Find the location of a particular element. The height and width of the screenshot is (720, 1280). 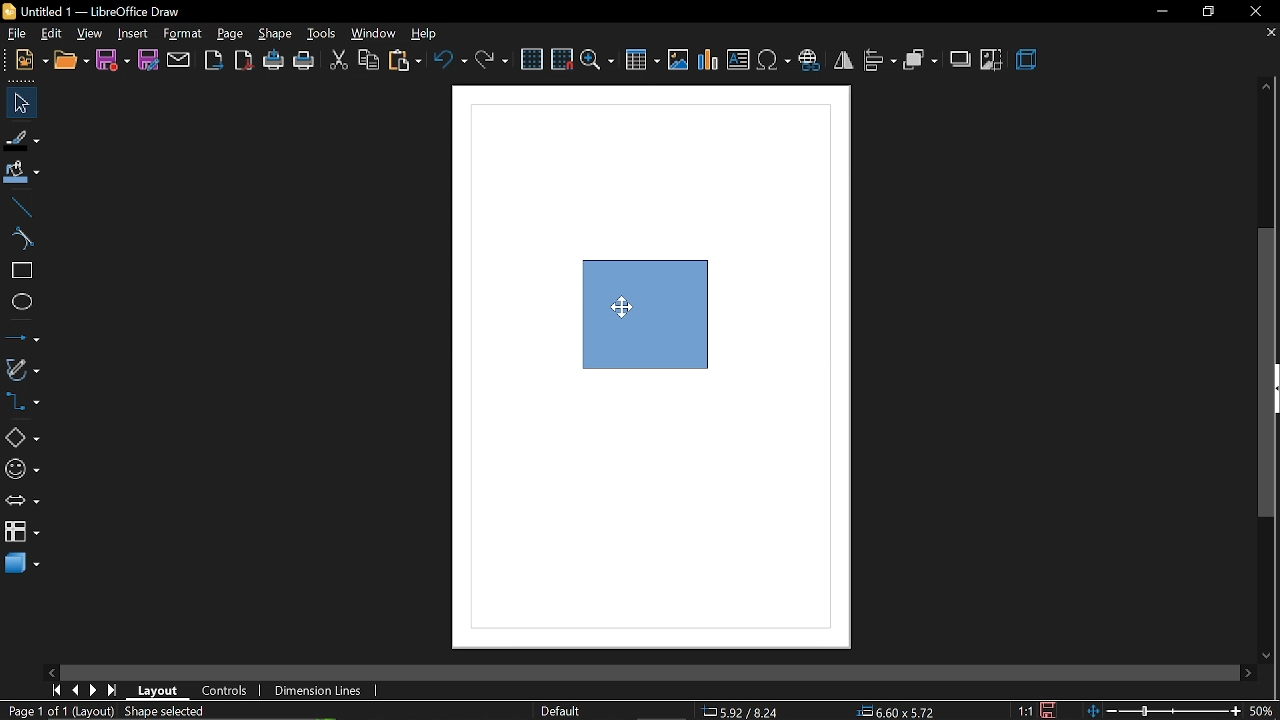

Move up is located at coordinates (1265, 87).